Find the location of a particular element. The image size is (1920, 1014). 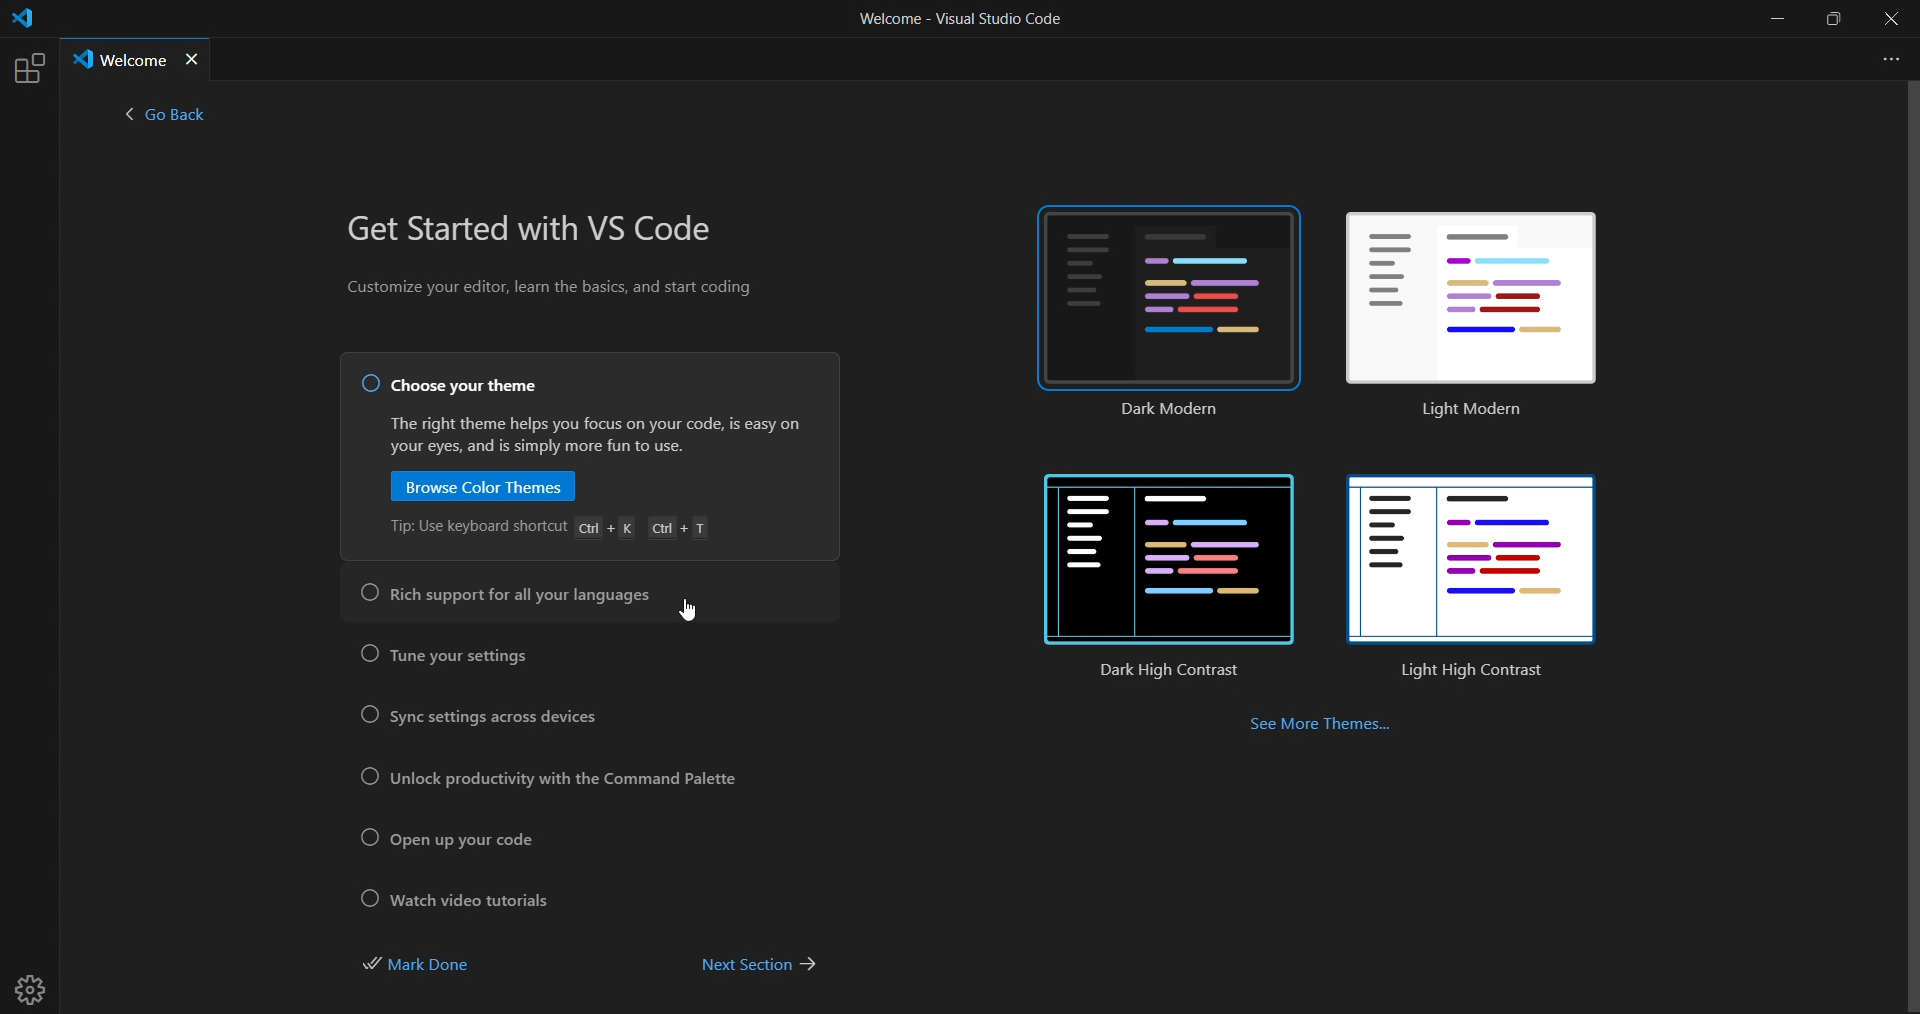

choose your theme is located at coordinates (450, 385).